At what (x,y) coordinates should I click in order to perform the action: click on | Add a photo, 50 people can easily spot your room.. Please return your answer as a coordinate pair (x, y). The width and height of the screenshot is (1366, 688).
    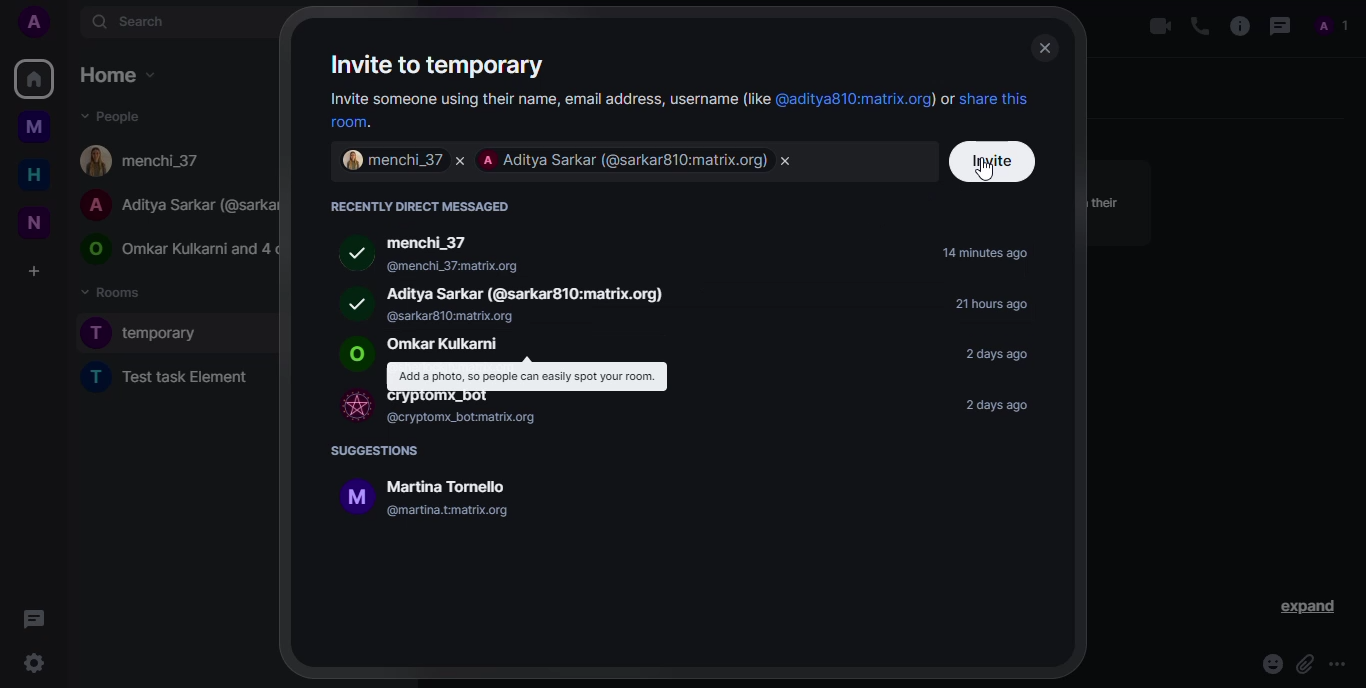
    Looking at the image, I should click on (526, 376).